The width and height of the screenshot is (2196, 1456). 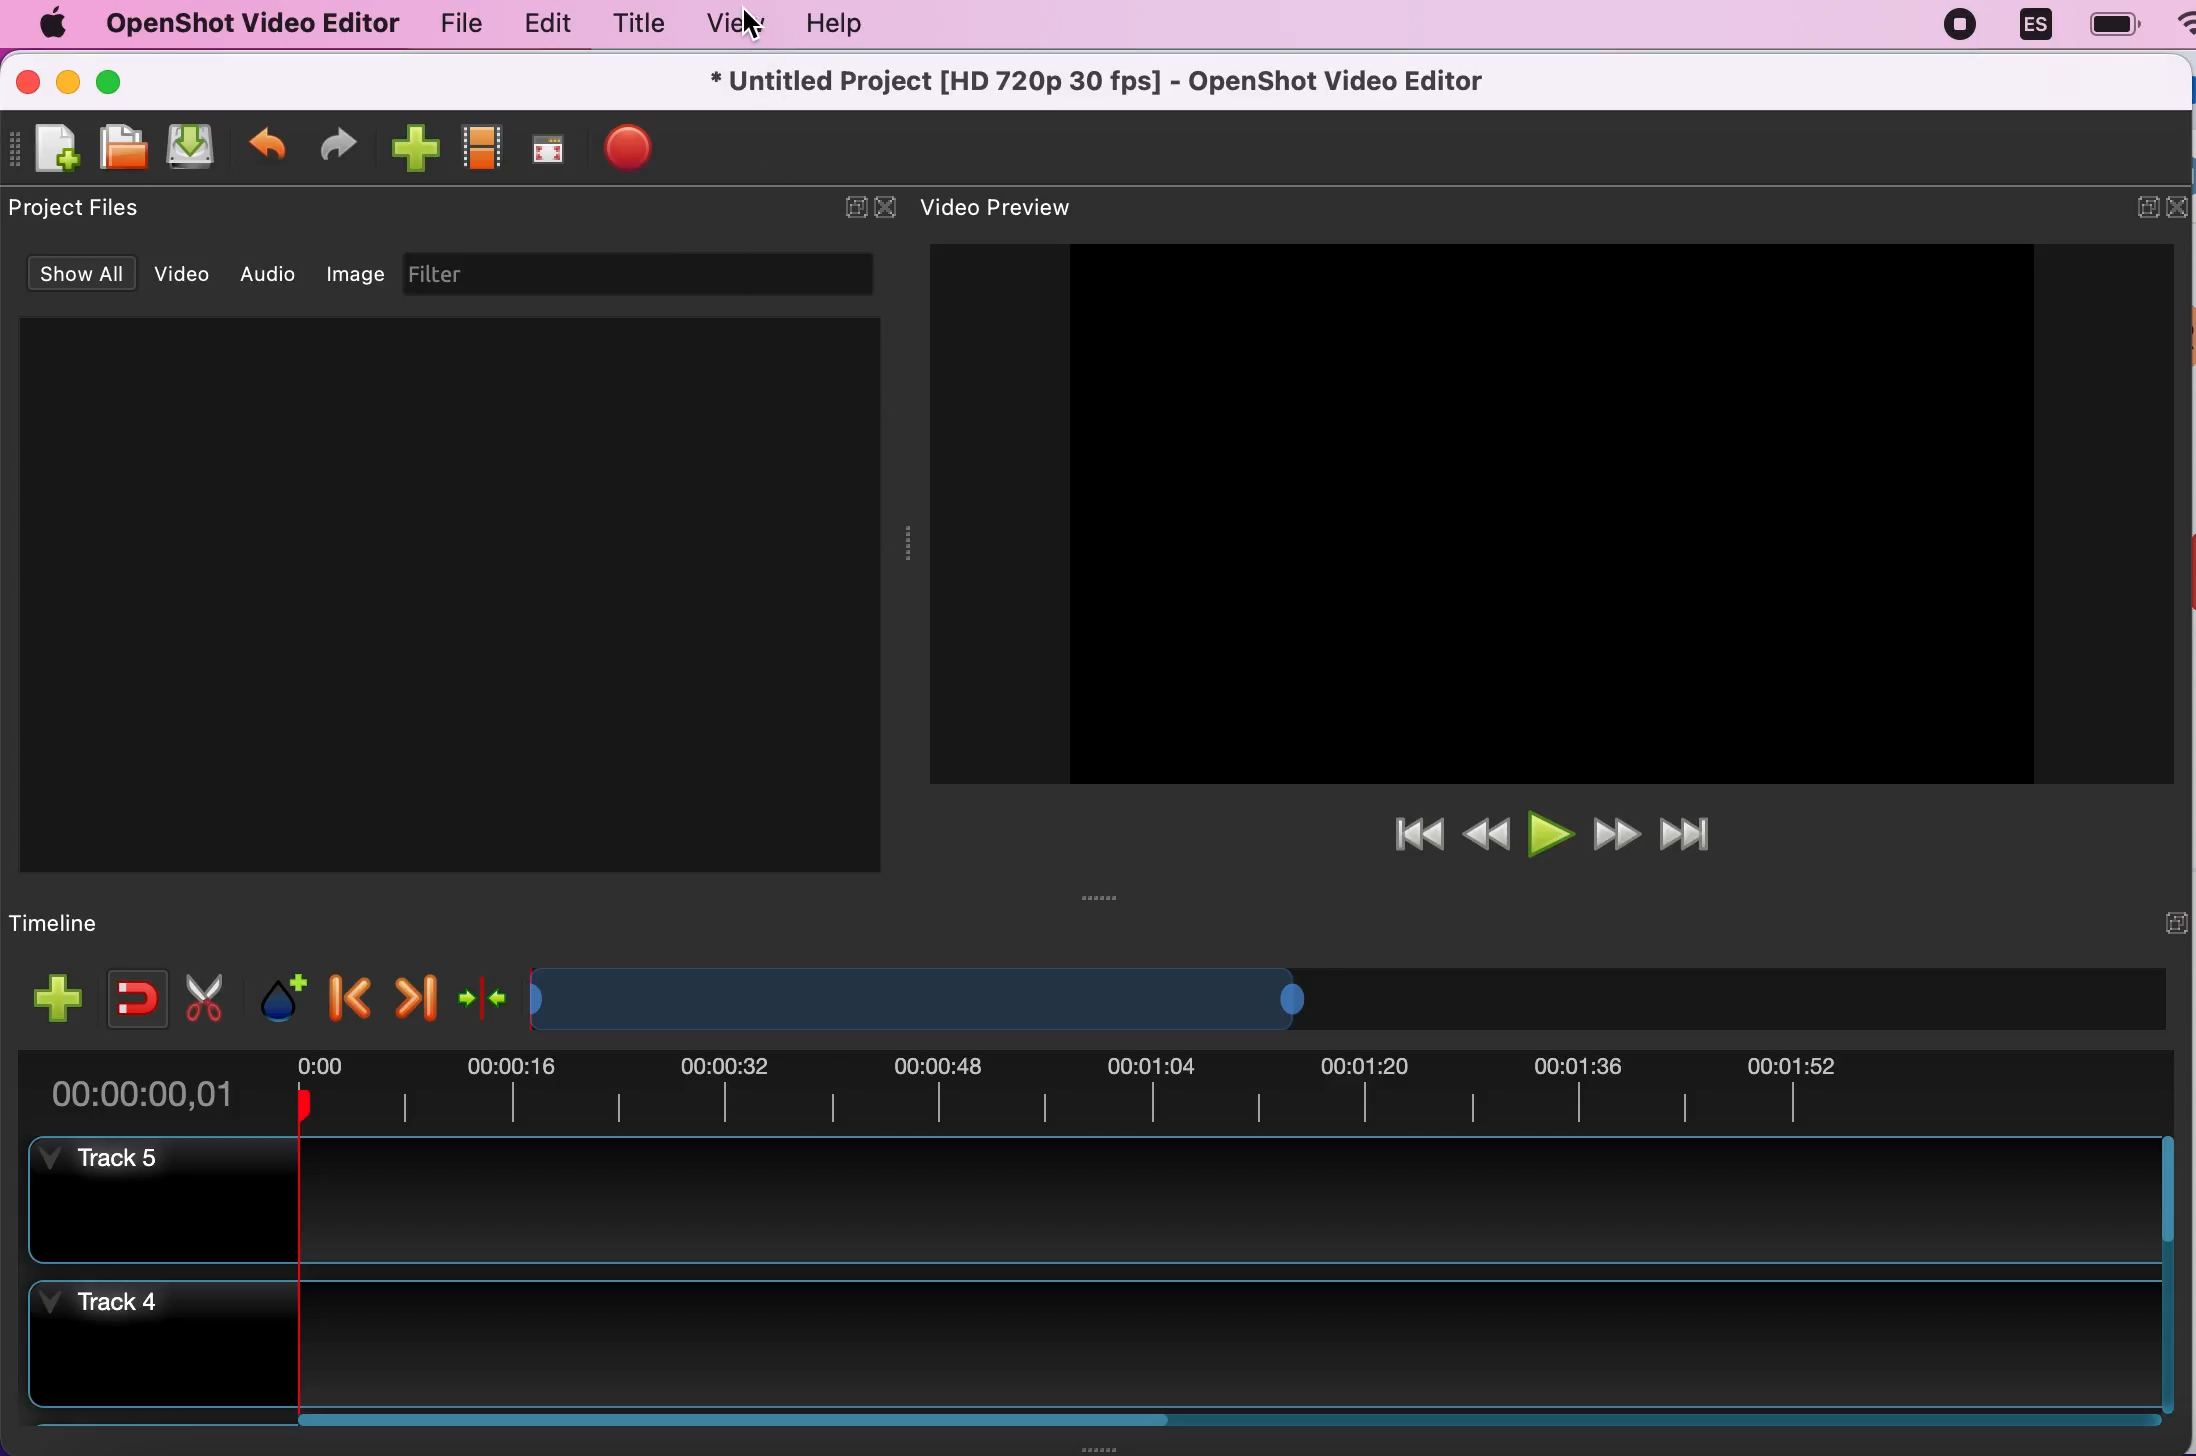 What do you see at coordinates (357, 272) in the screenshot?
I see `image` at bounding box center [357, 272].